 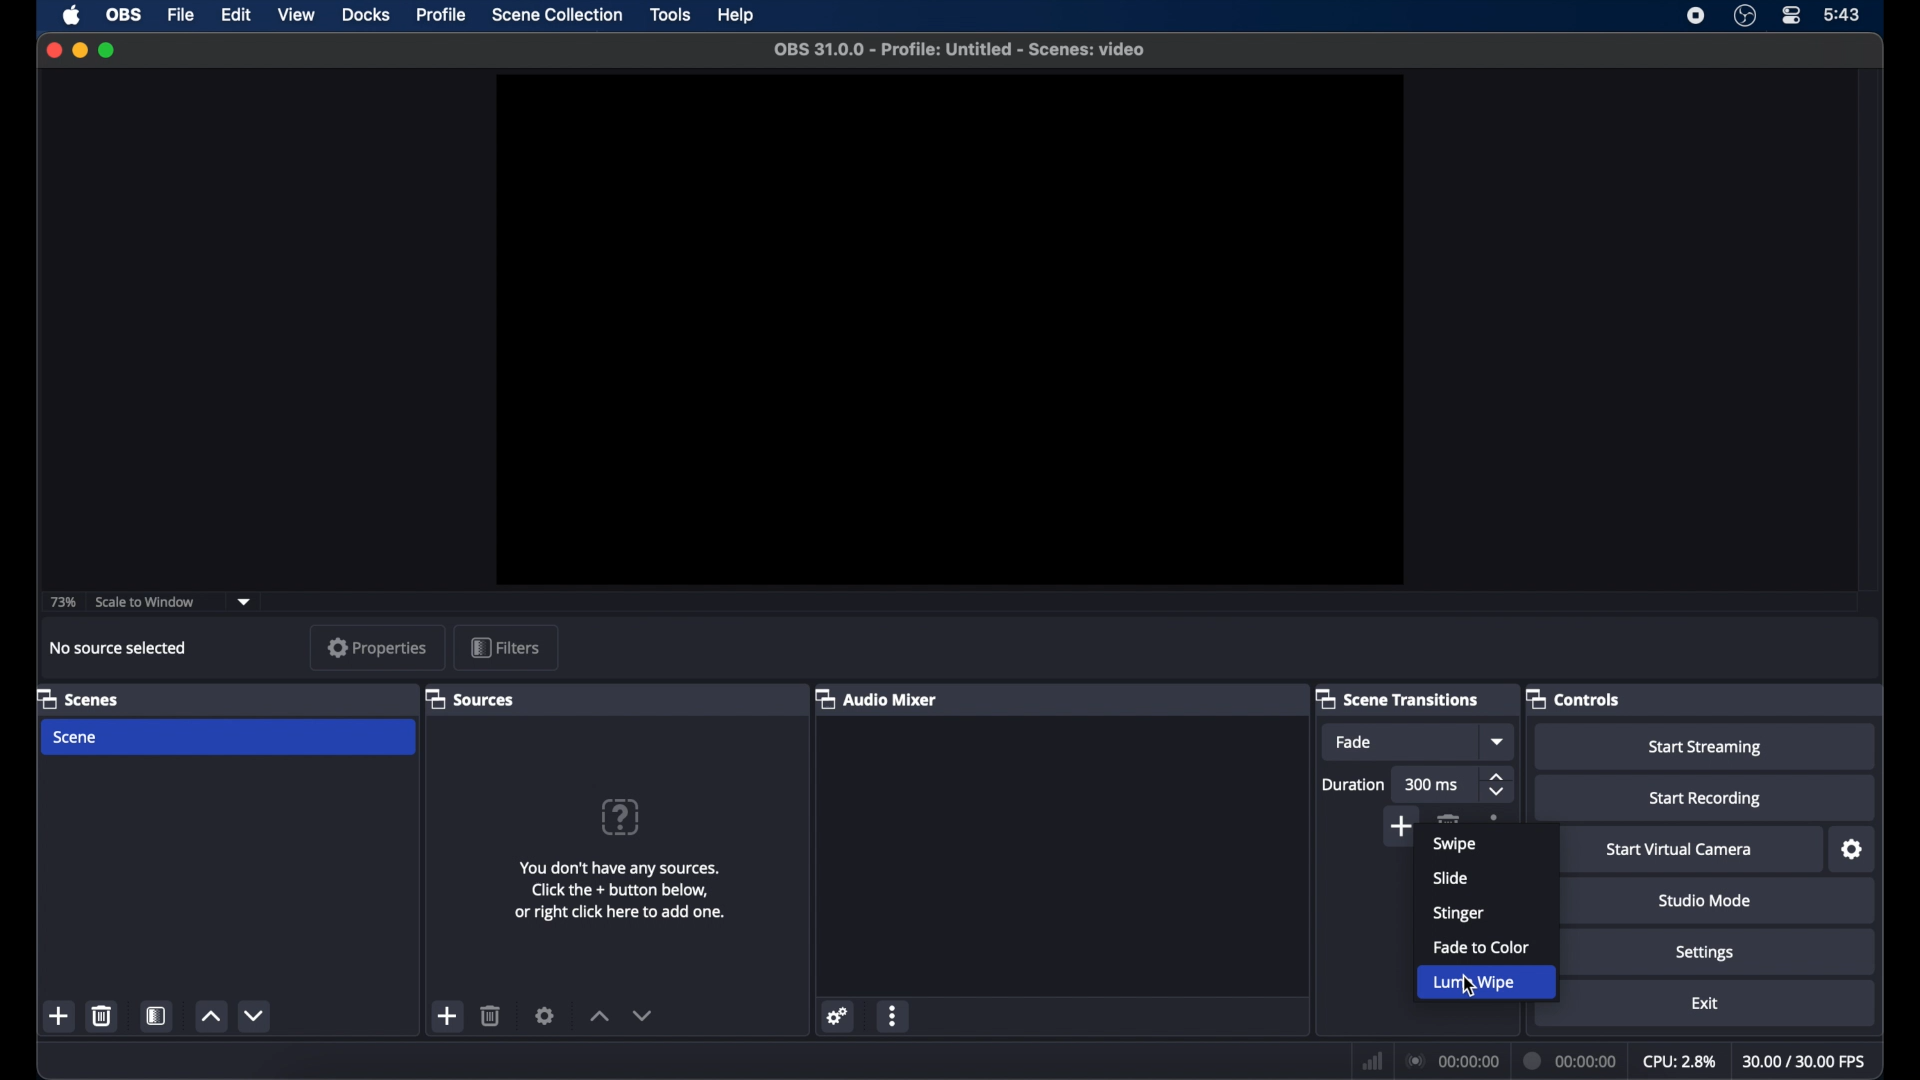 What do you see at coordinates (366, 16) in the screenshot?
I see `docks` at bounding box center [366, 16].